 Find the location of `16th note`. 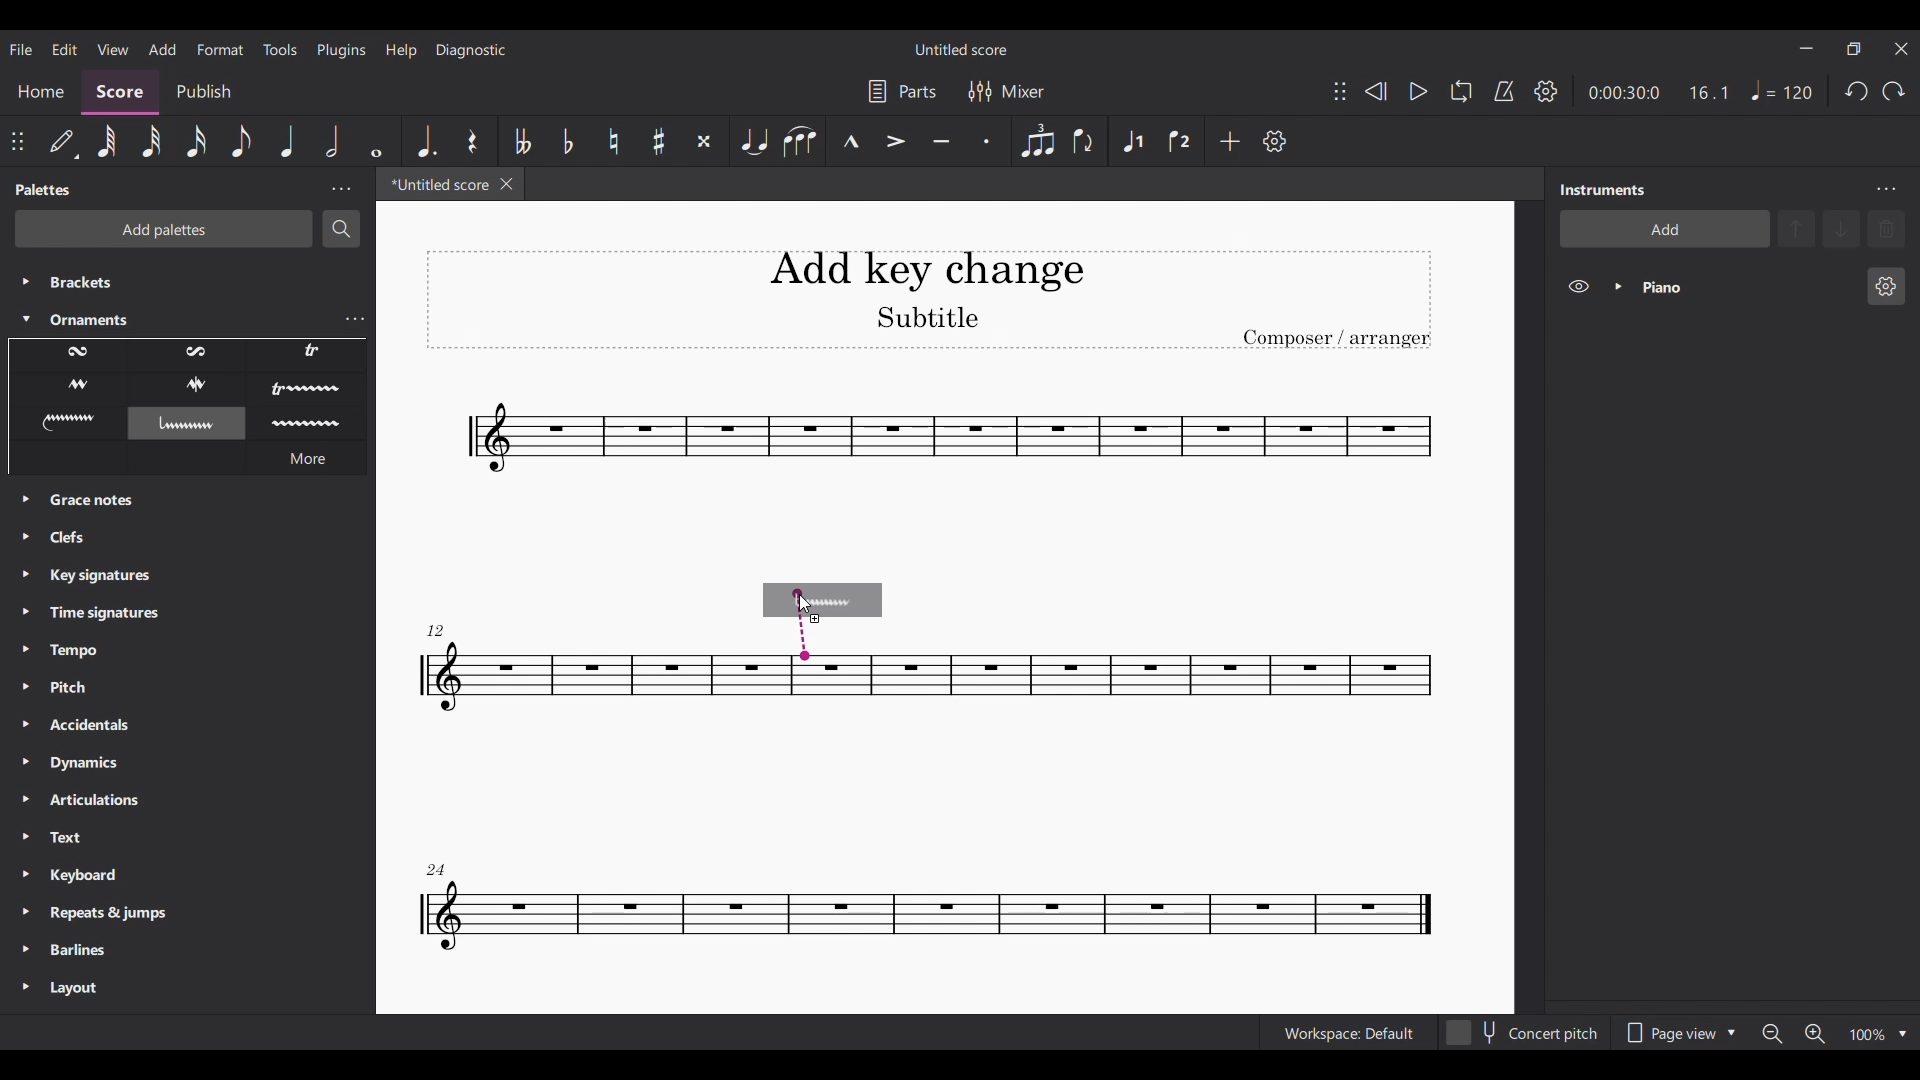

16th note is located at coordinates (196, 140).